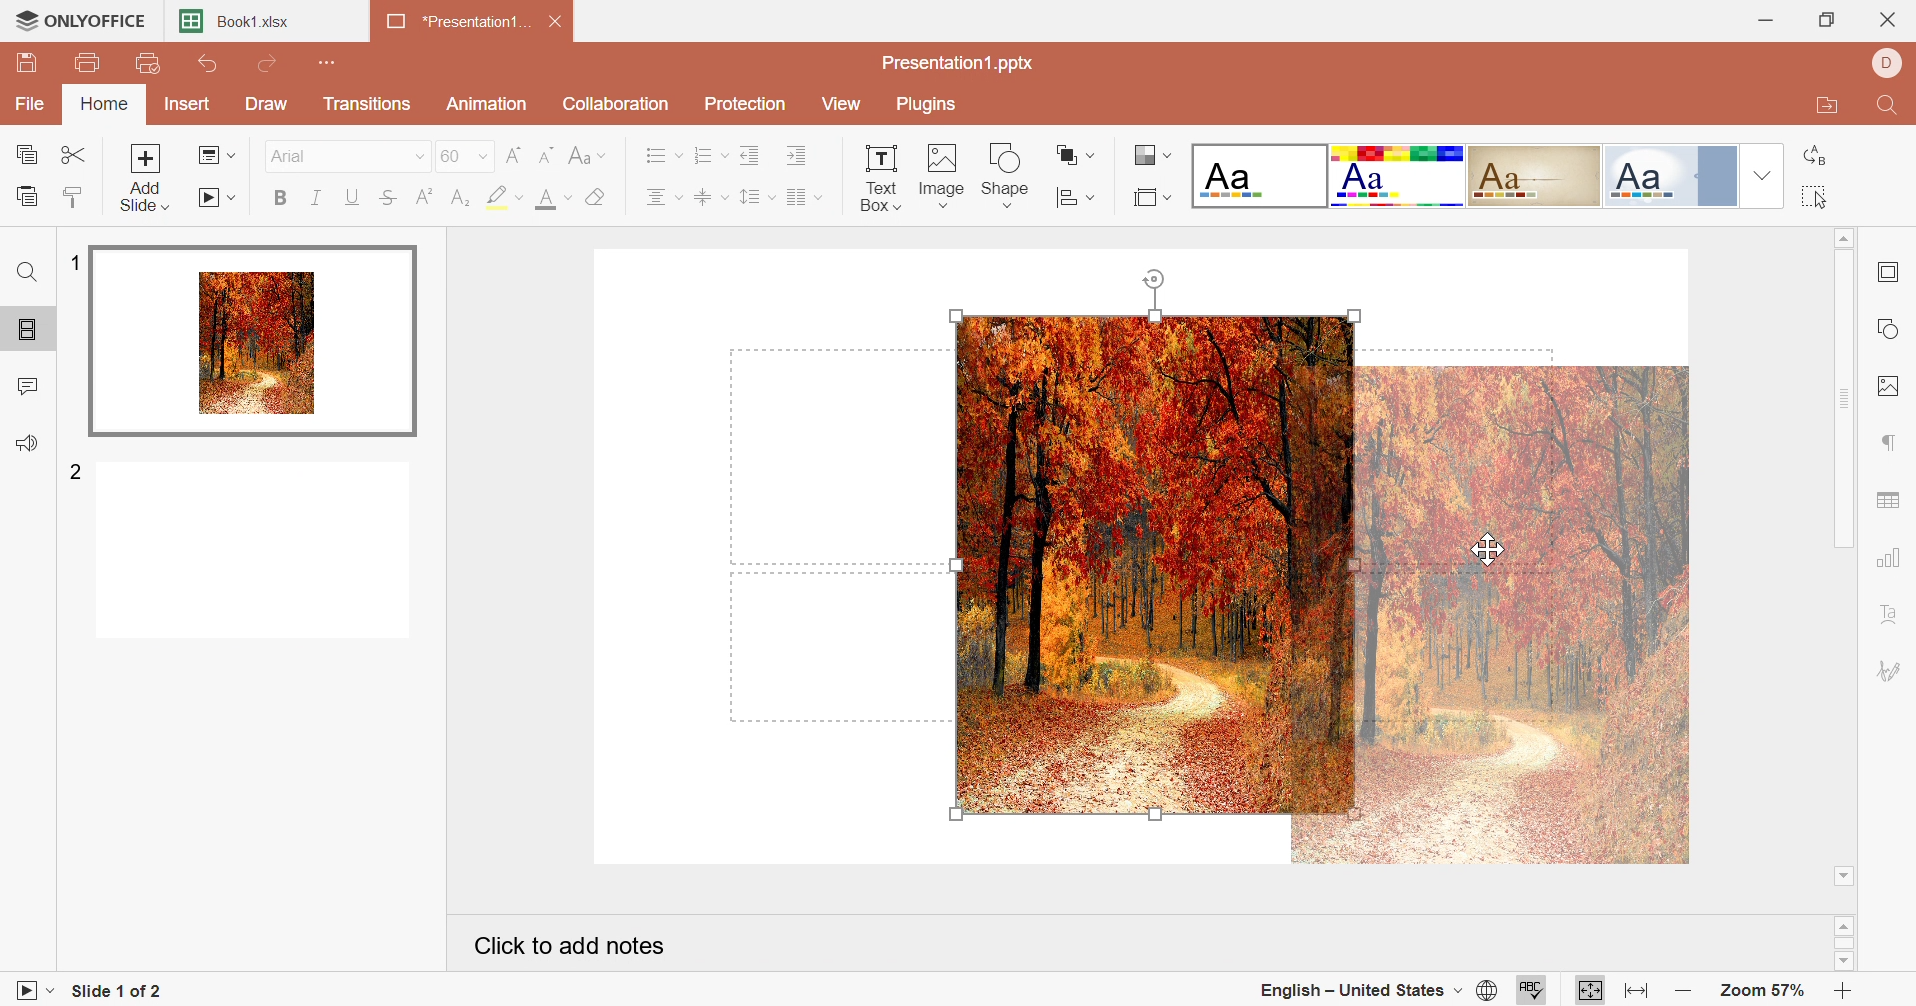 This screenshot has width=1916, height=1006. What do you see at coordinates (848, 106) in the screenshot?
I see `View` at bounding box center [848, 106].